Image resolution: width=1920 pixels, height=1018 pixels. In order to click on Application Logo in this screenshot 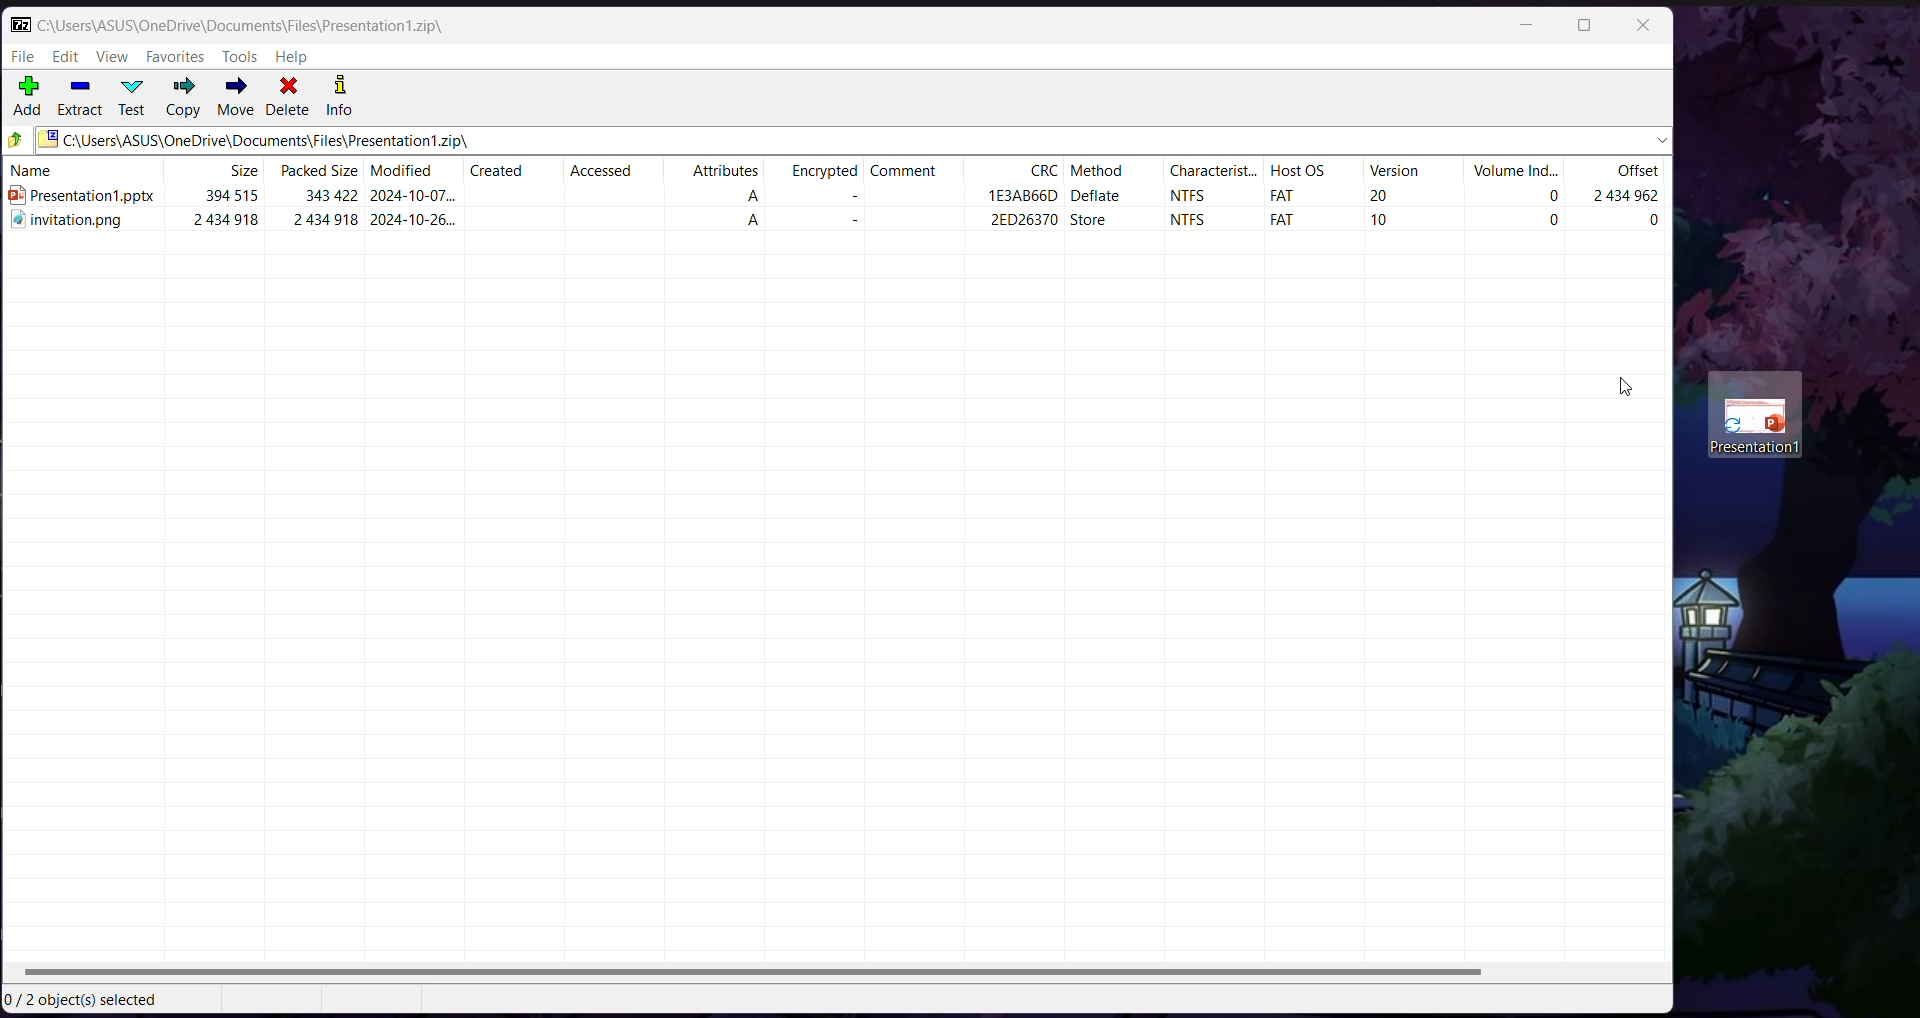, I will do `click(17, 25)`.